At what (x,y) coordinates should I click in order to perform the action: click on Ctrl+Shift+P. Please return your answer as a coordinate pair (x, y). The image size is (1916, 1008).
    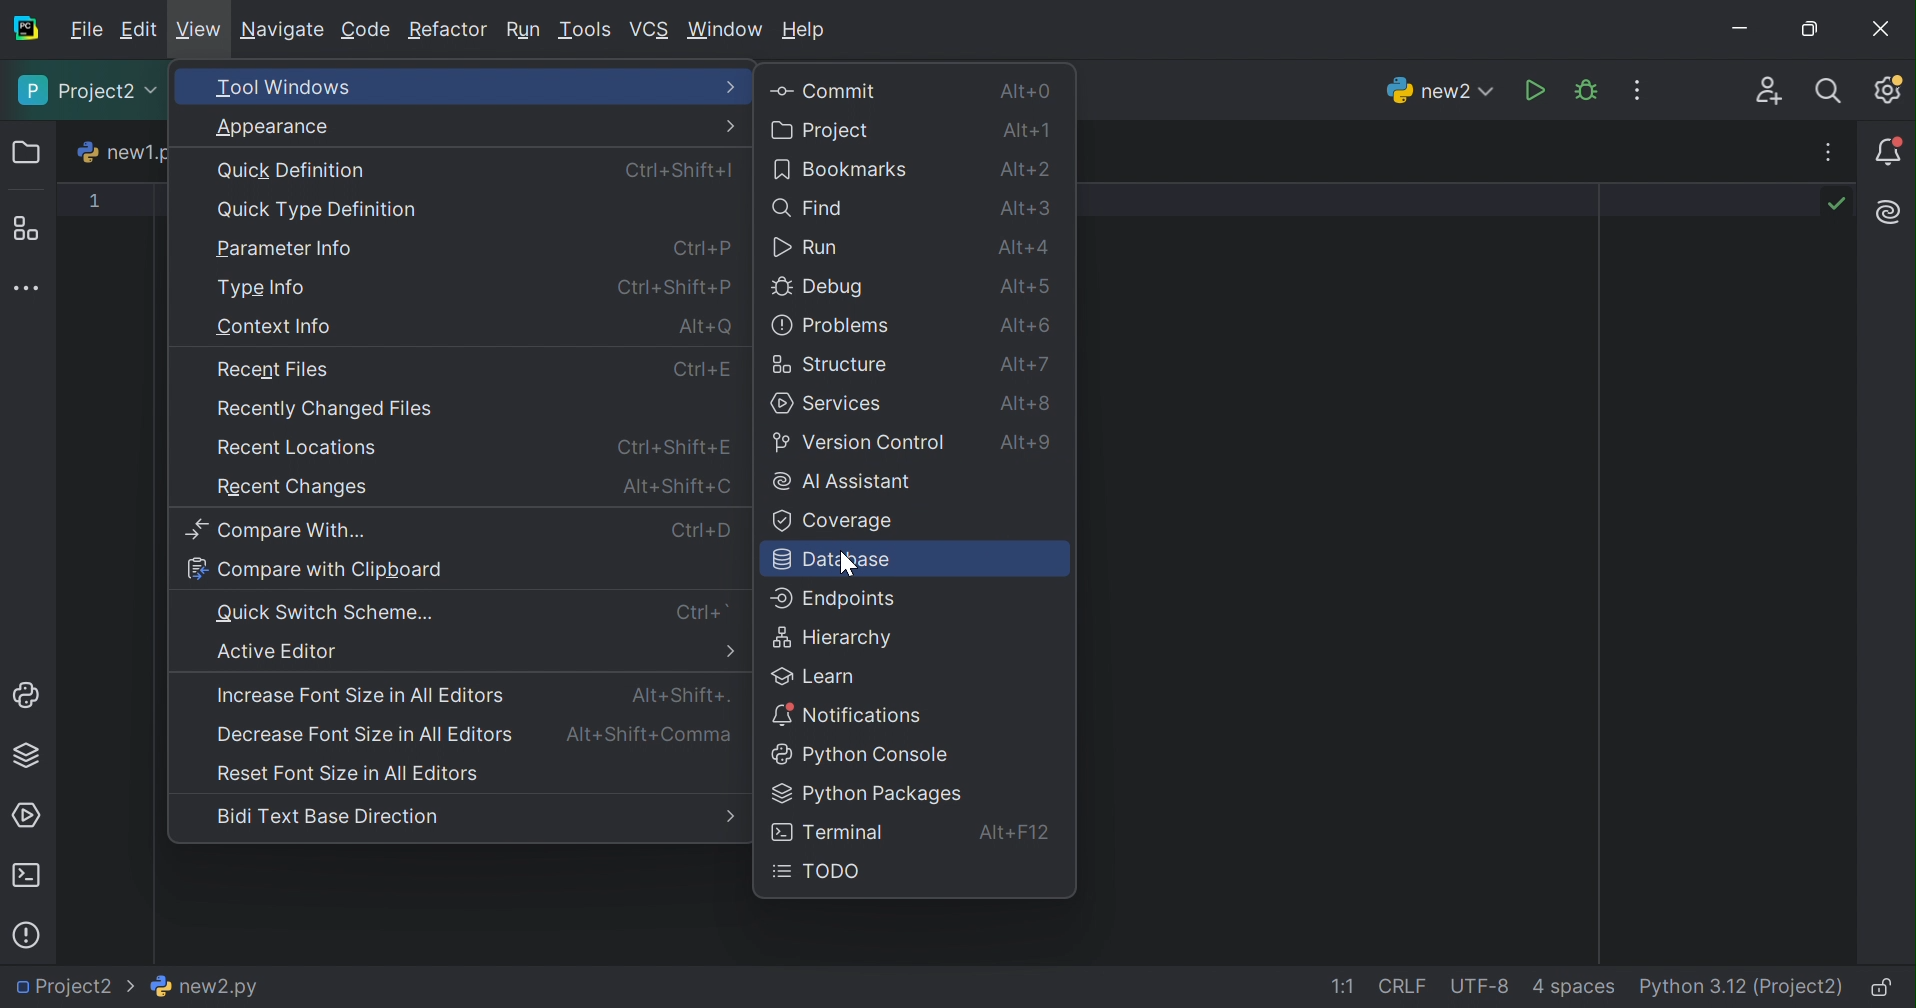
    Looking at the image, I should click on (674, 446).